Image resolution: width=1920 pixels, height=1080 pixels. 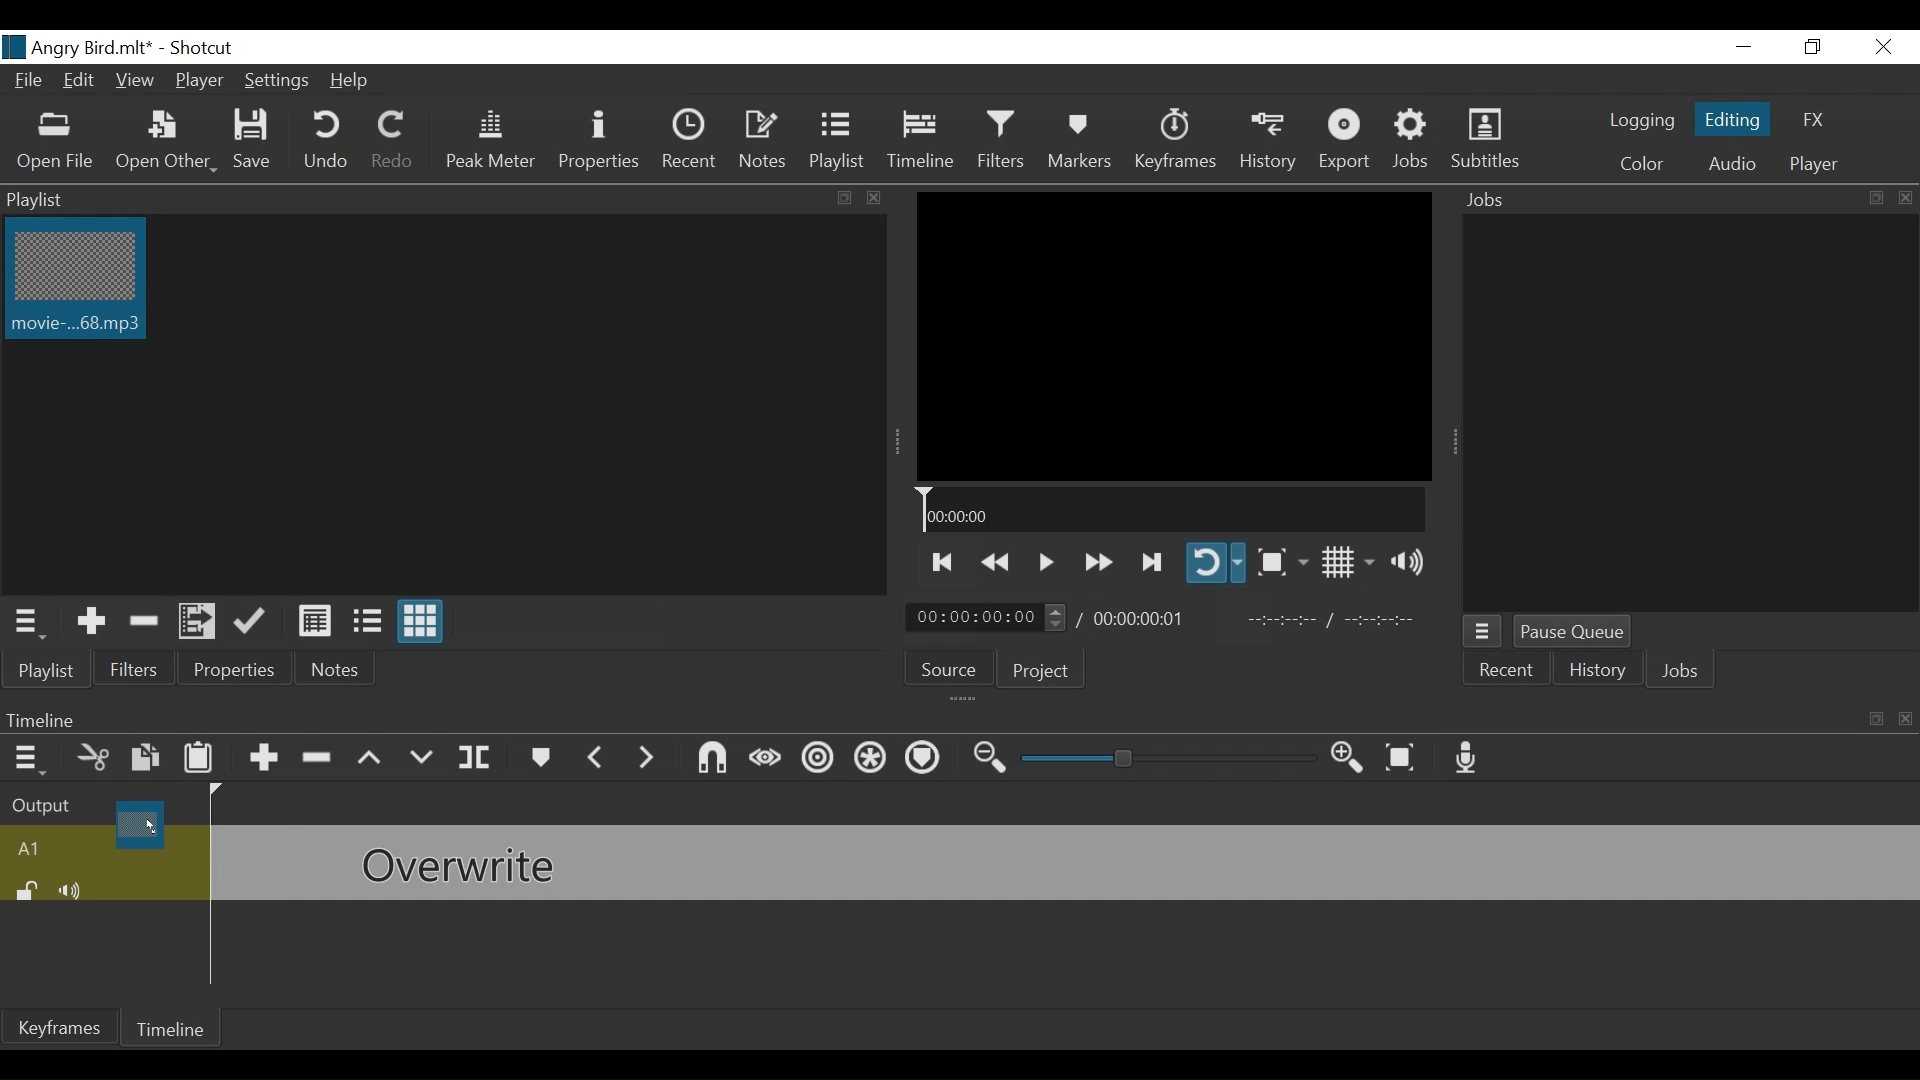 What do you see at coordinates (253, 623) in the screenshot?
I see `Update` at bounding box center [253, 623].